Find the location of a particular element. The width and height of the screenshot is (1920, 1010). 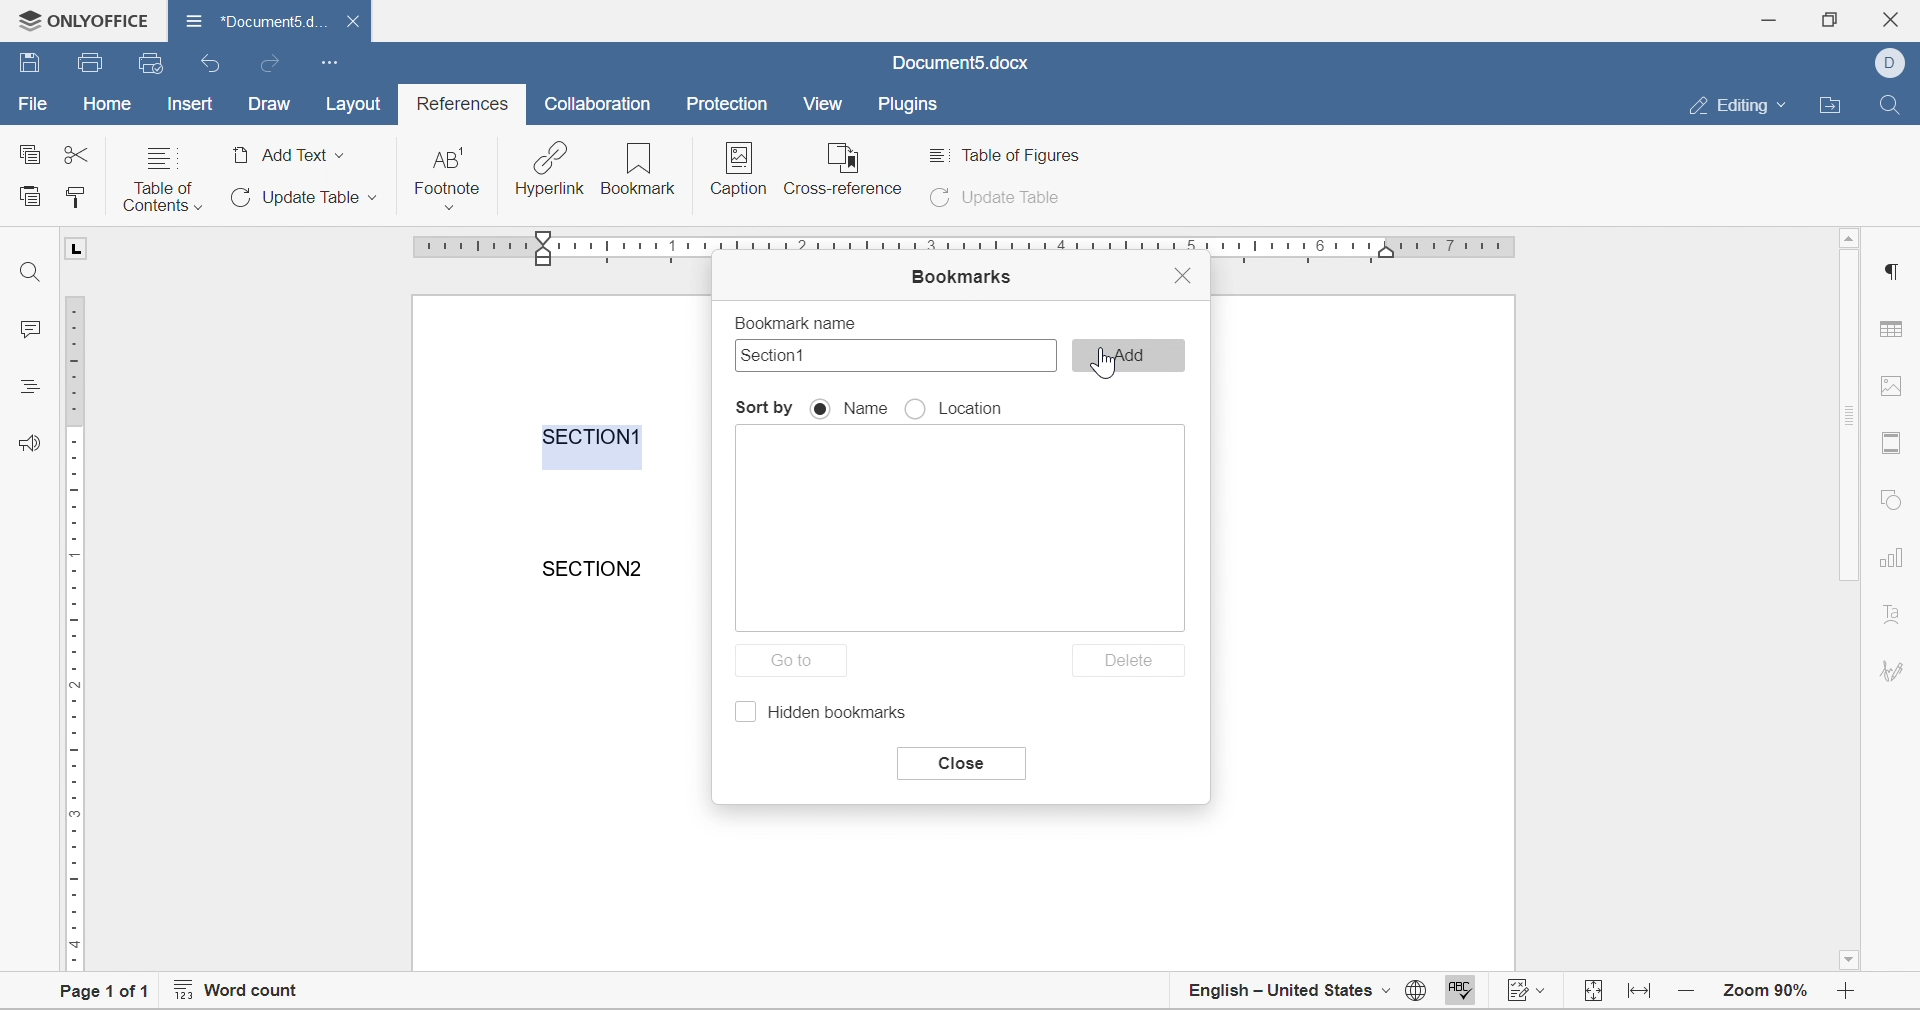

bookmark name is located at coordinates (793, 322).